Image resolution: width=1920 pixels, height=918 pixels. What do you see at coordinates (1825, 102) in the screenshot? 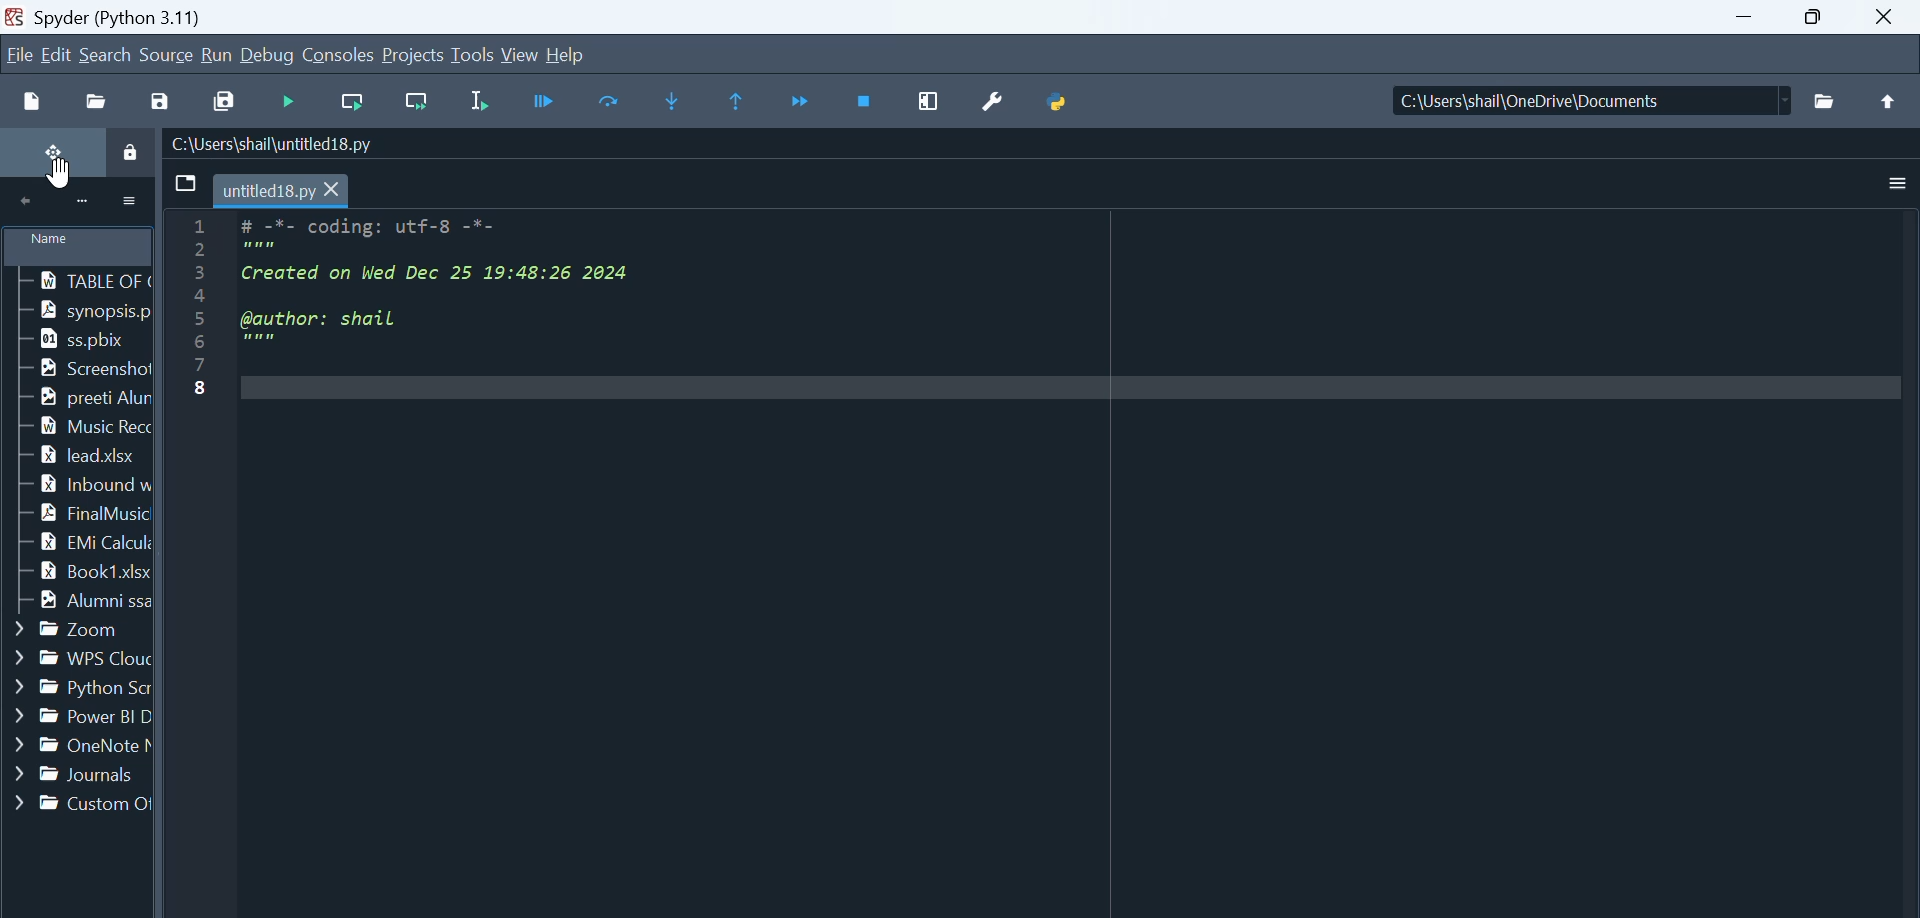
I see `open directory` at bounding box center [1825, 102].